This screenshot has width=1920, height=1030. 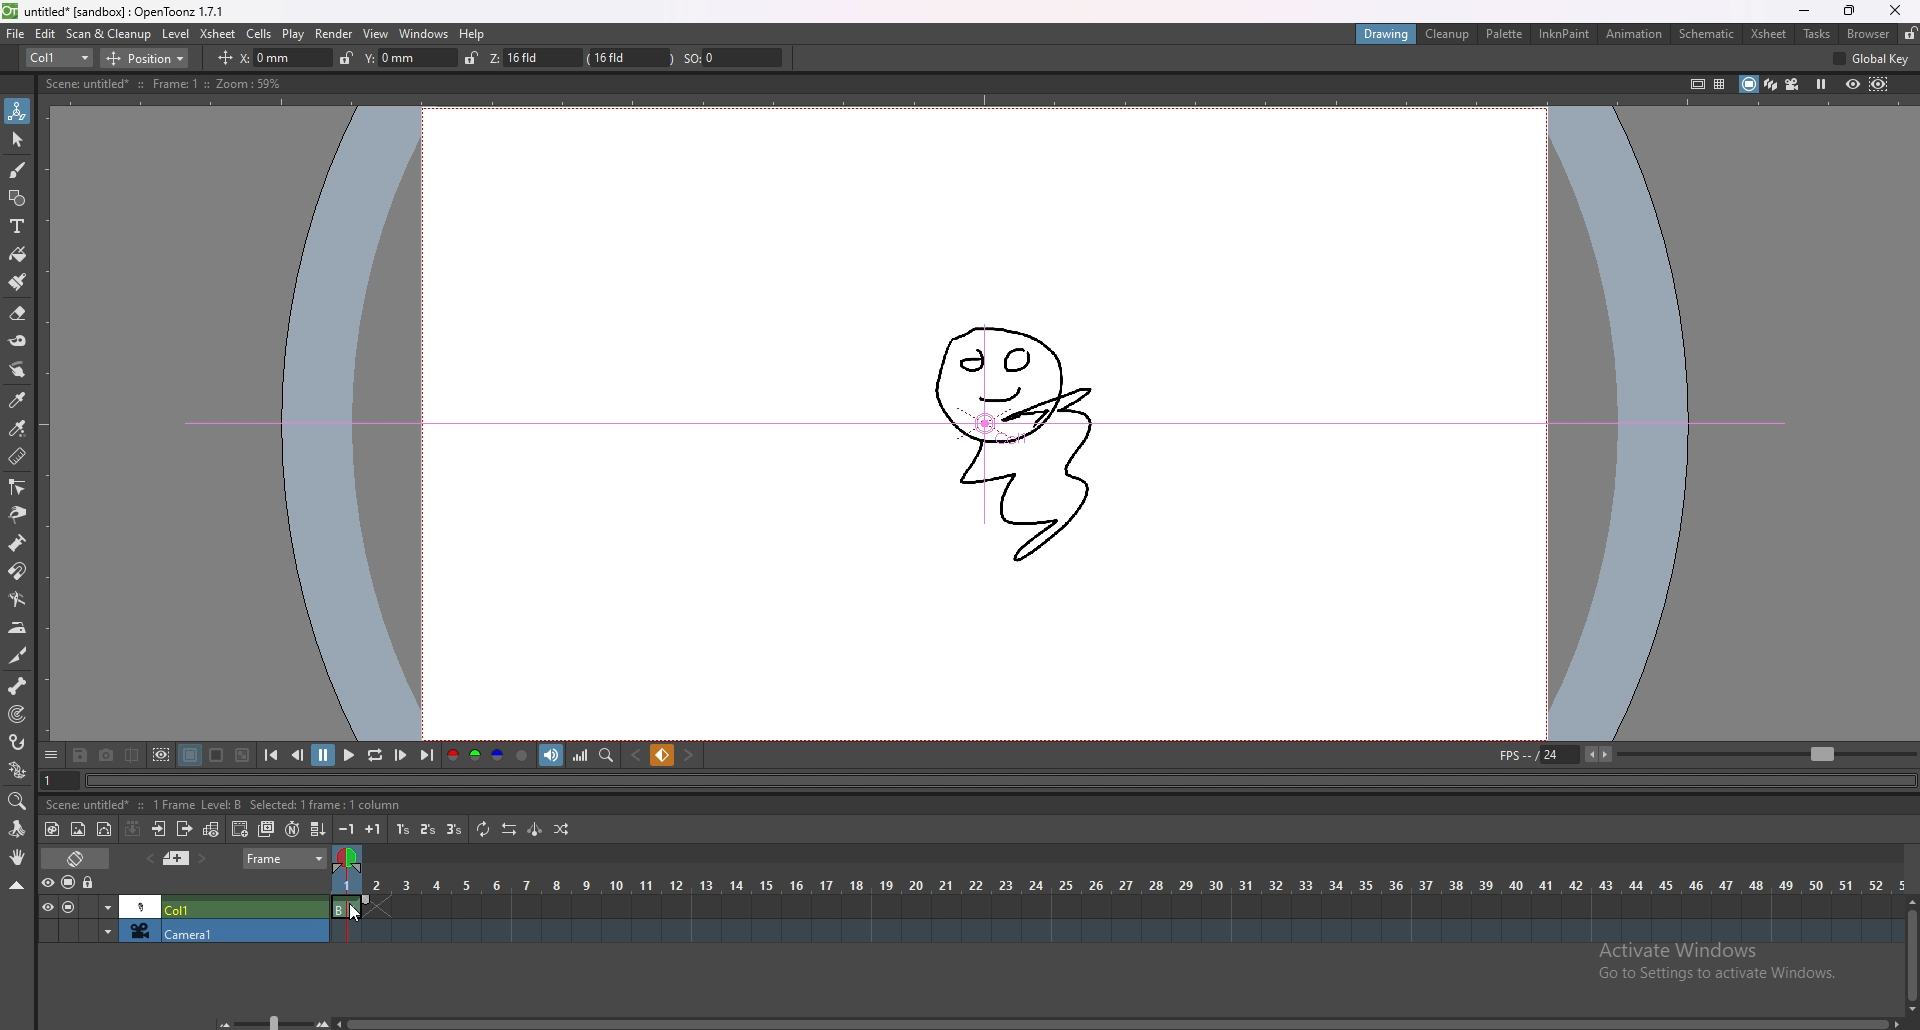 I want to click on ruler, so click(x=17, y=455).